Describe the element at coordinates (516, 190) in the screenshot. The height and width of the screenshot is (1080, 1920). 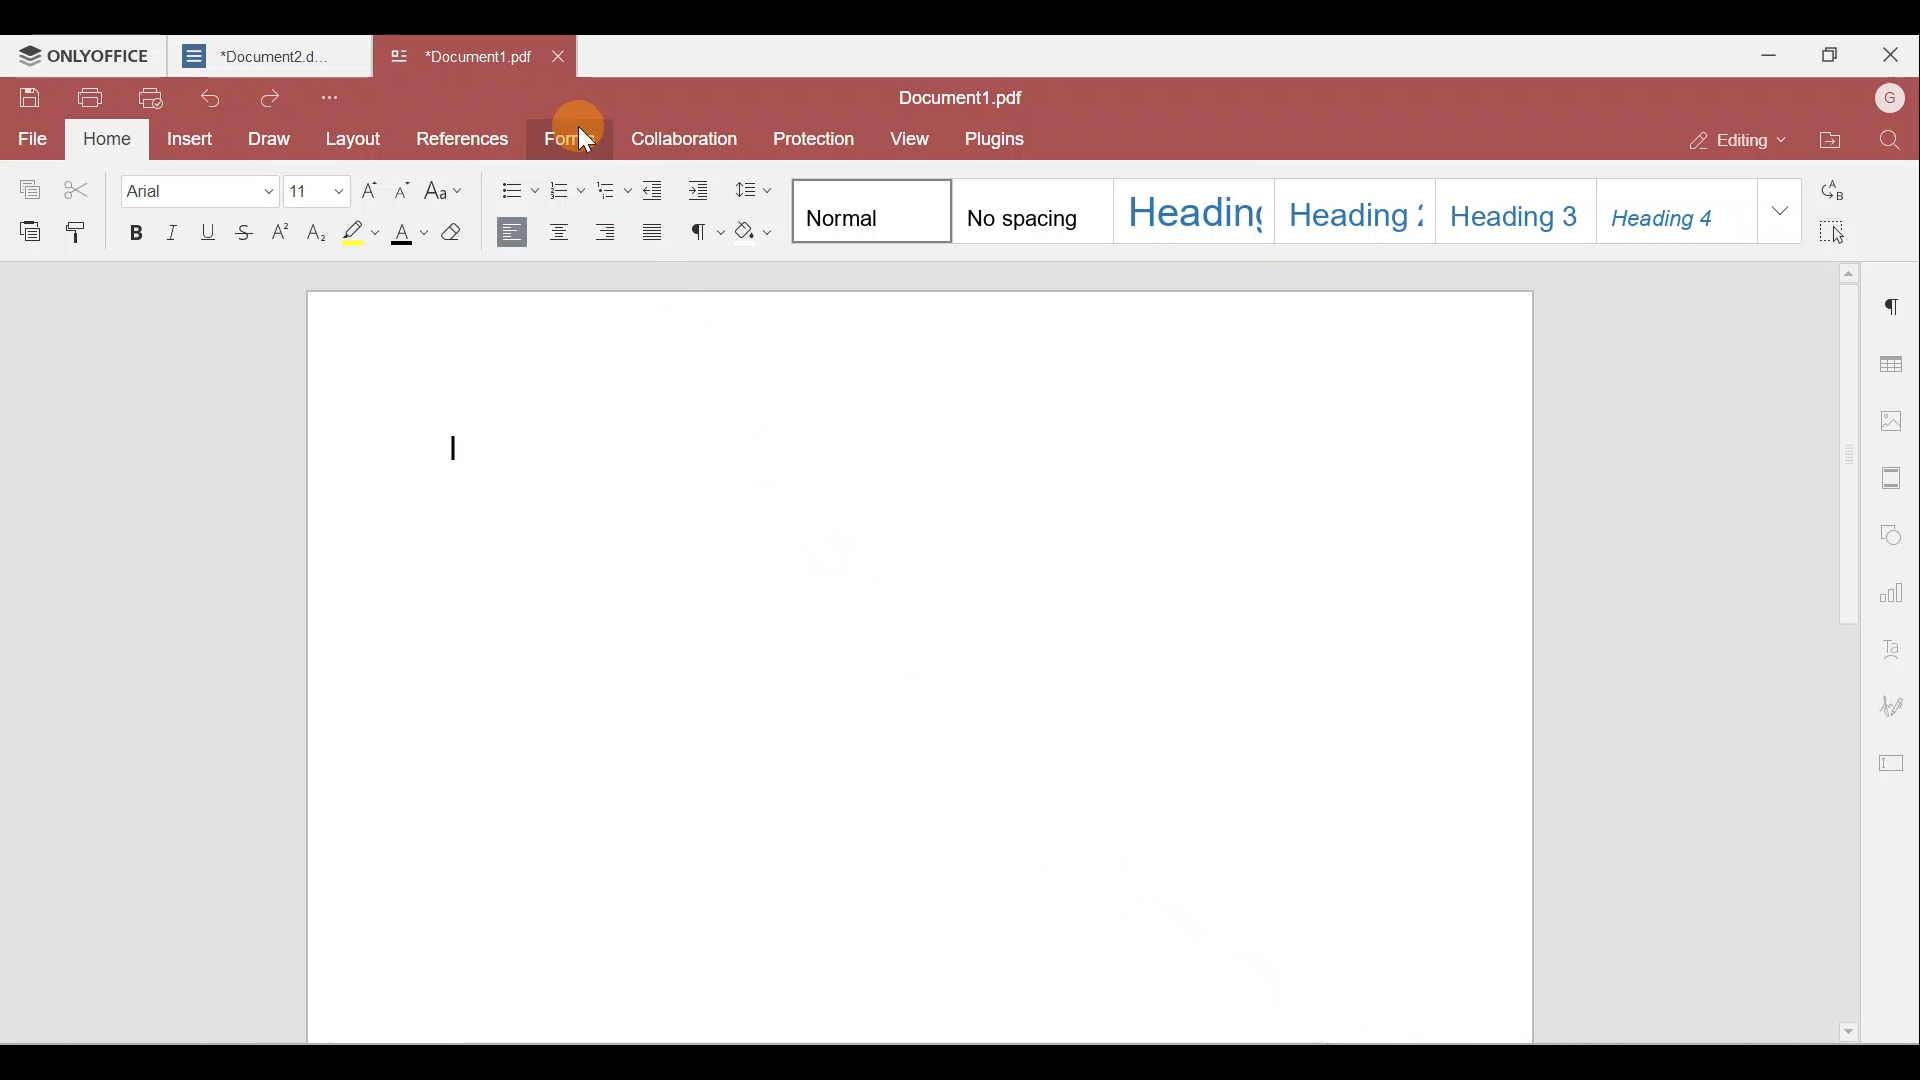
I see `Bullets` at that location.